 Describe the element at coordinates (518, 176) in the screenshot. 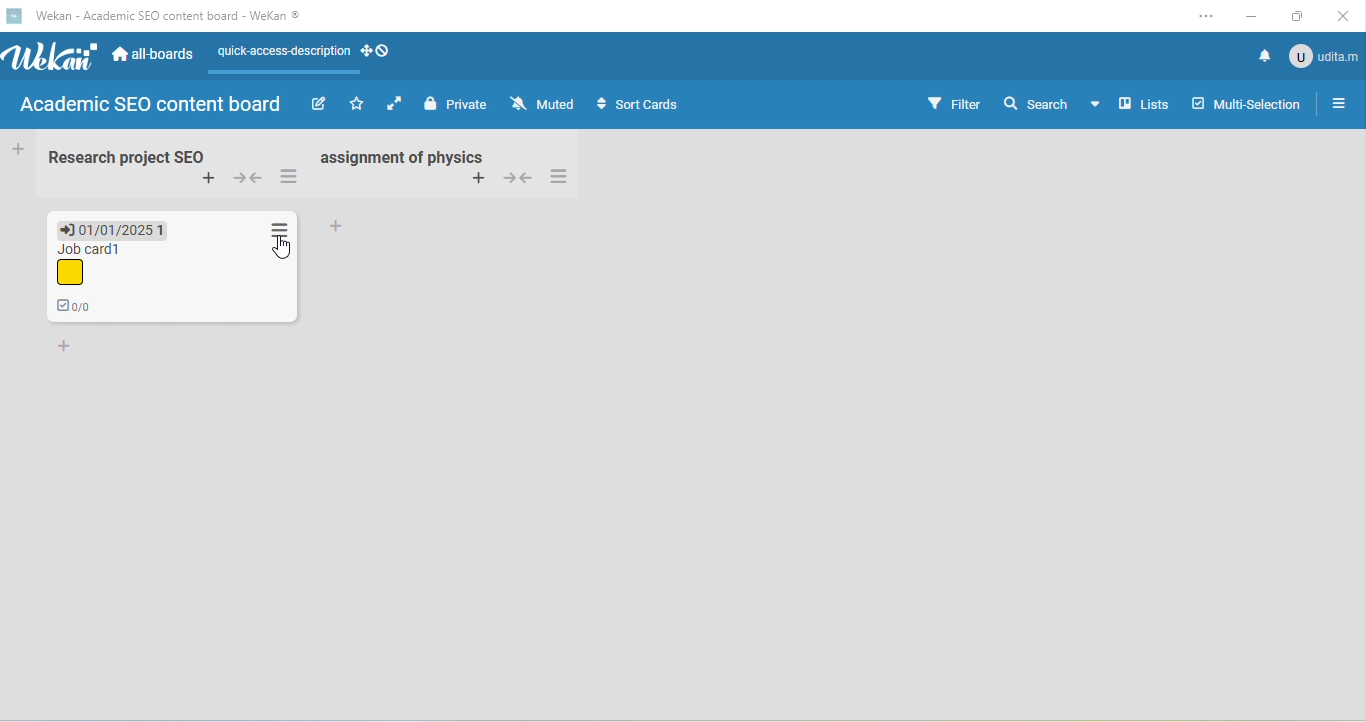

I see `collapse` at that location.